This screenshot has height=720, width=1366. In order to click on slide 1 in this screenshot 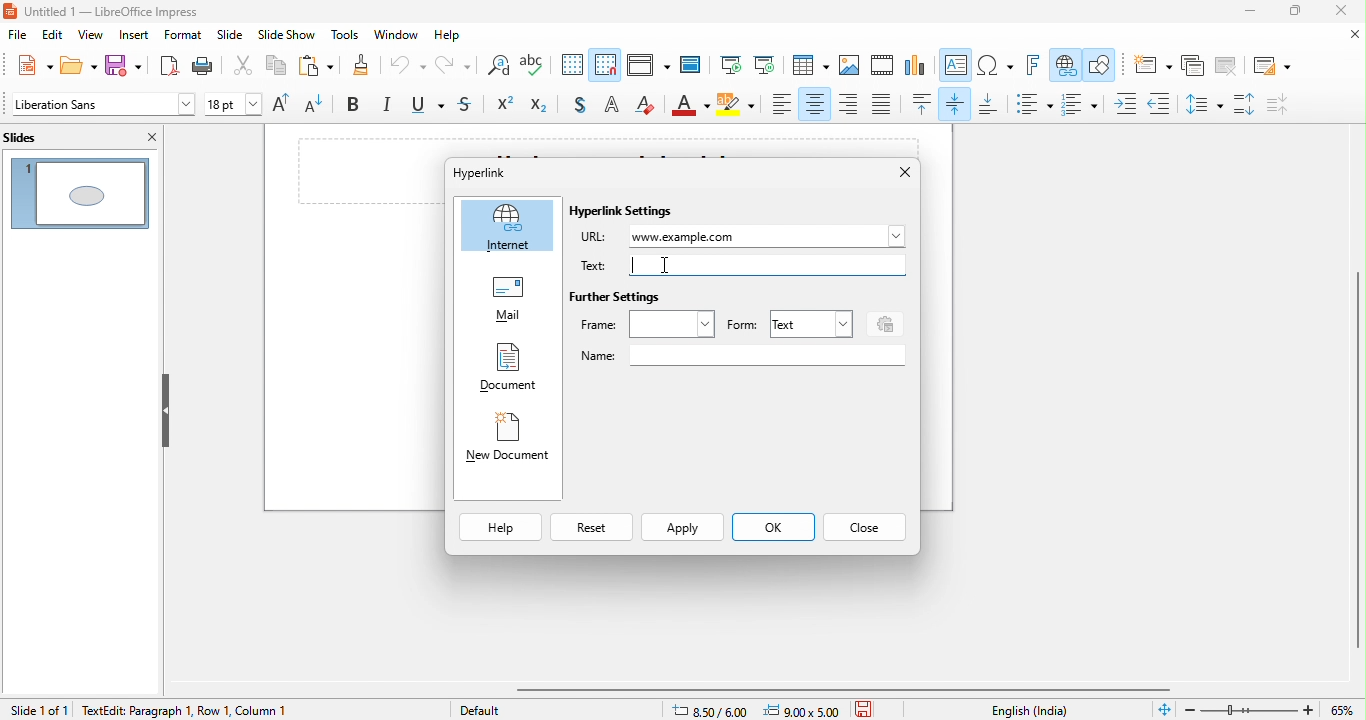, I will do `click(80, 191)`.